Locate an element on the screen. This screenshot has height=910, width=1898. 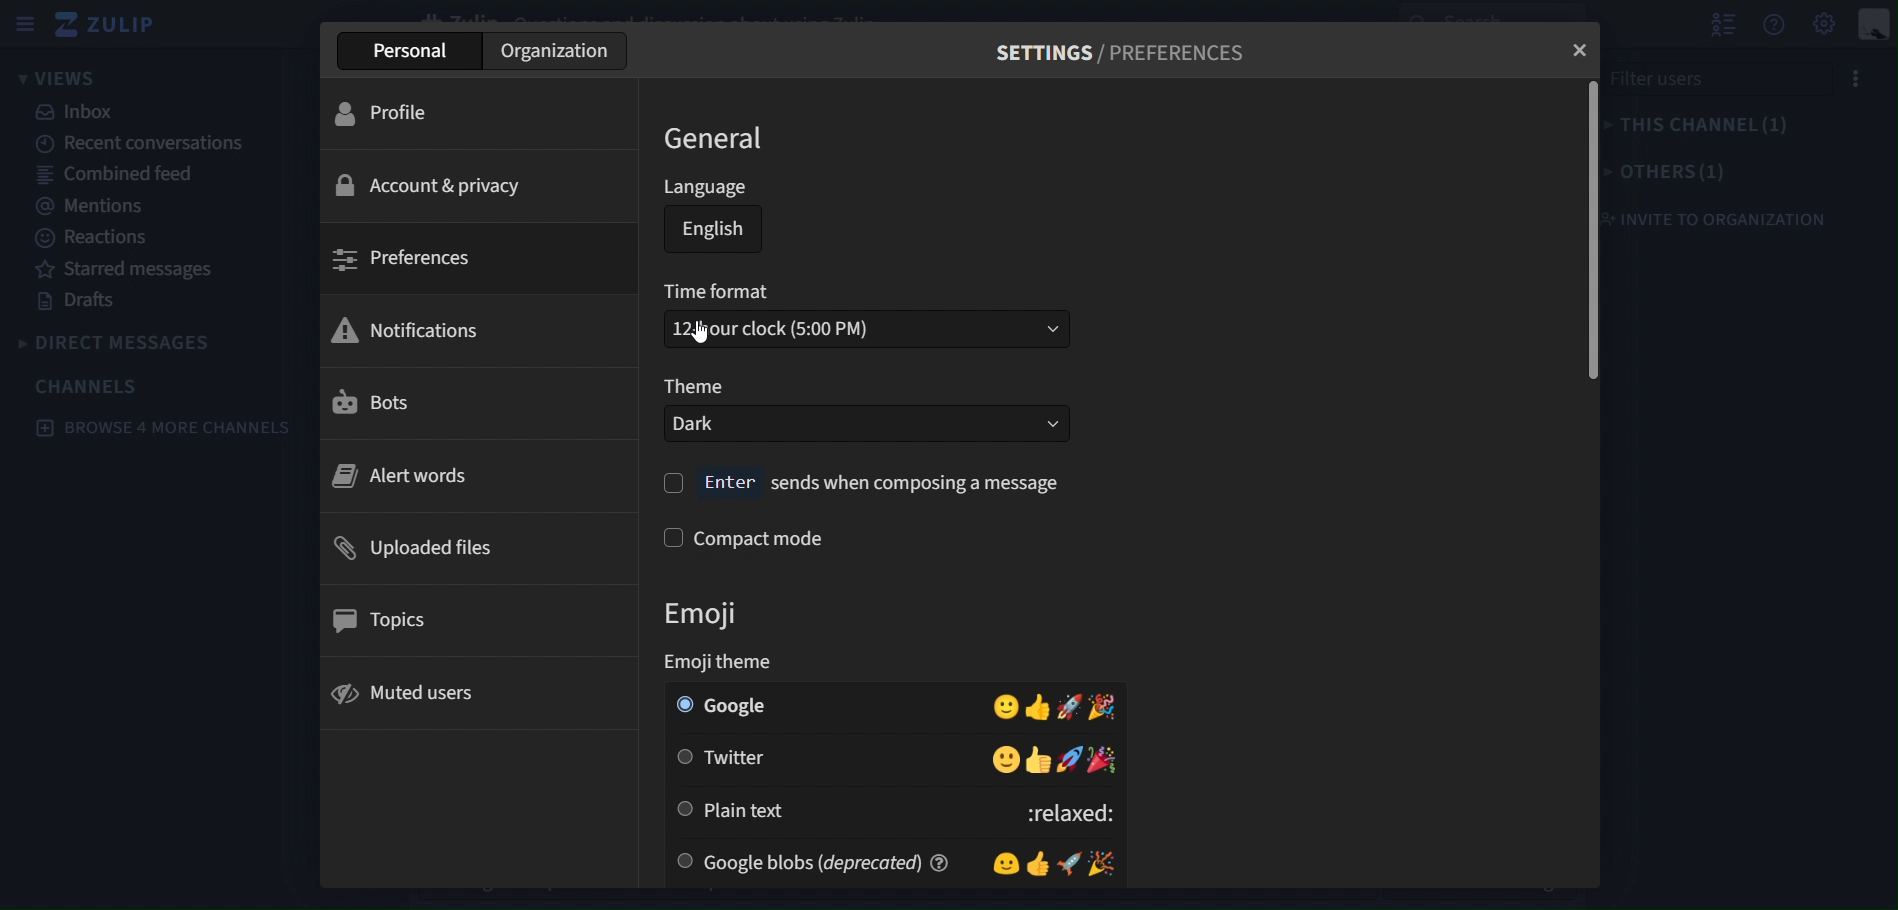
account & privacy is located at coordinates (458, 185).